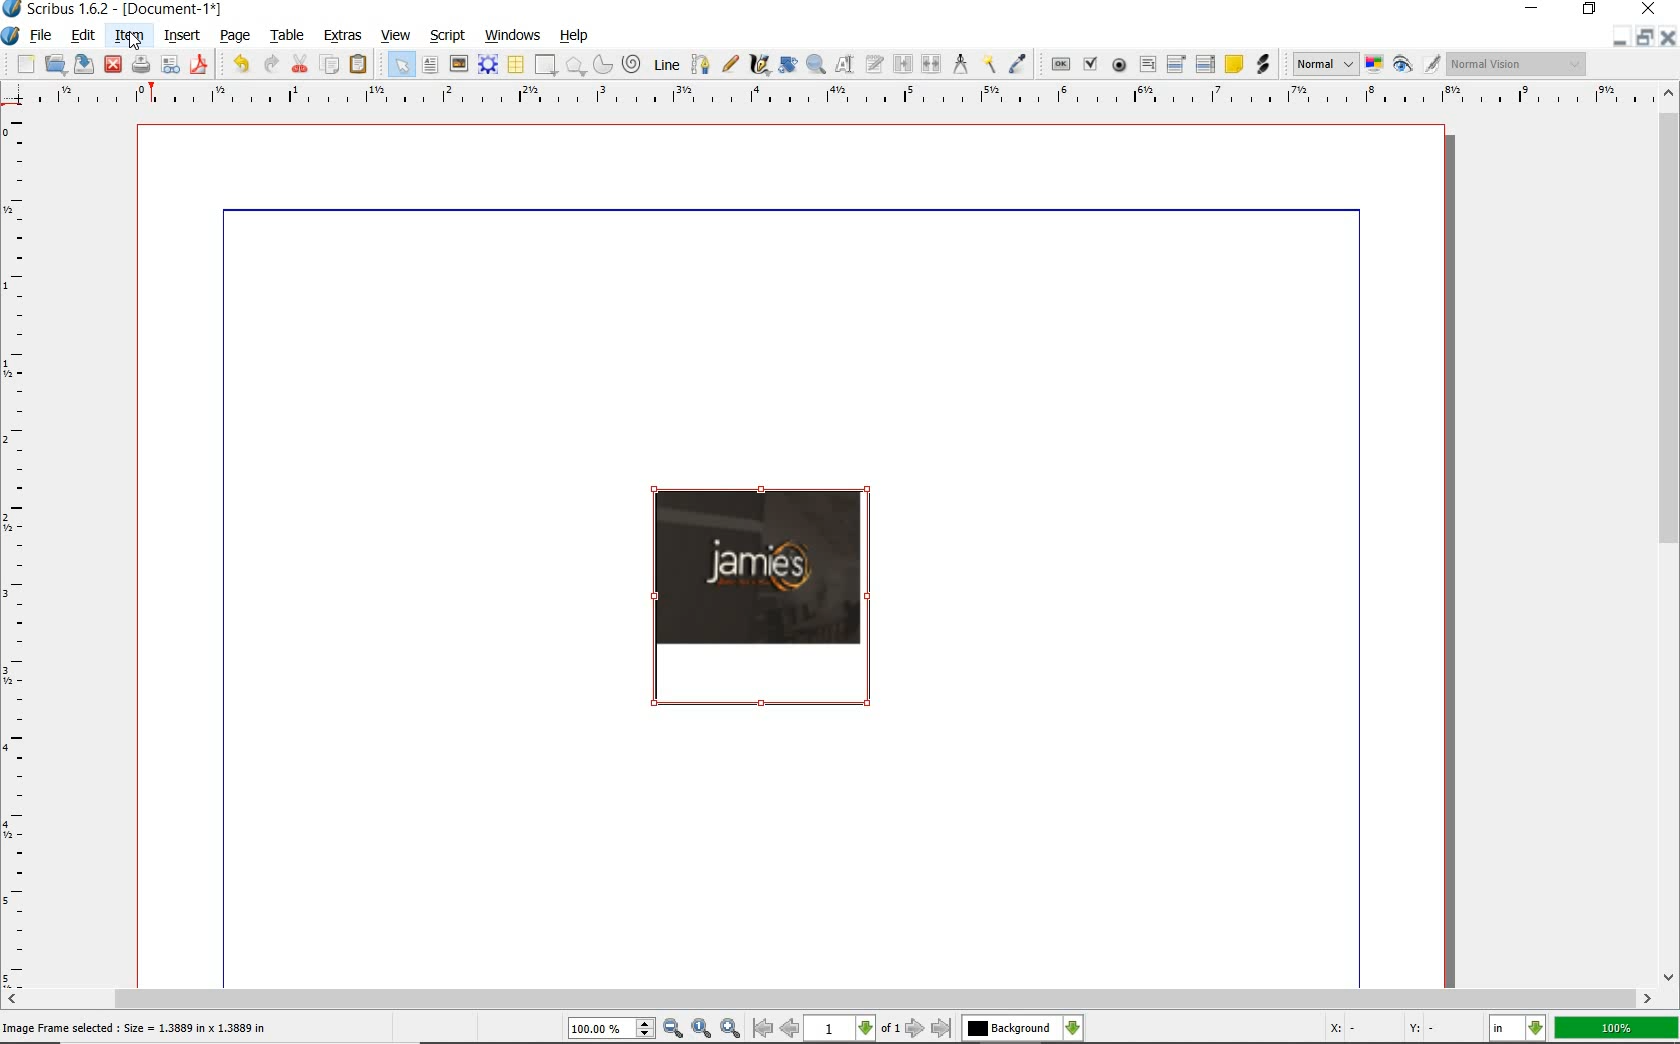 The image size is (1680, 1044). I want to click on new, so click(23, 63).